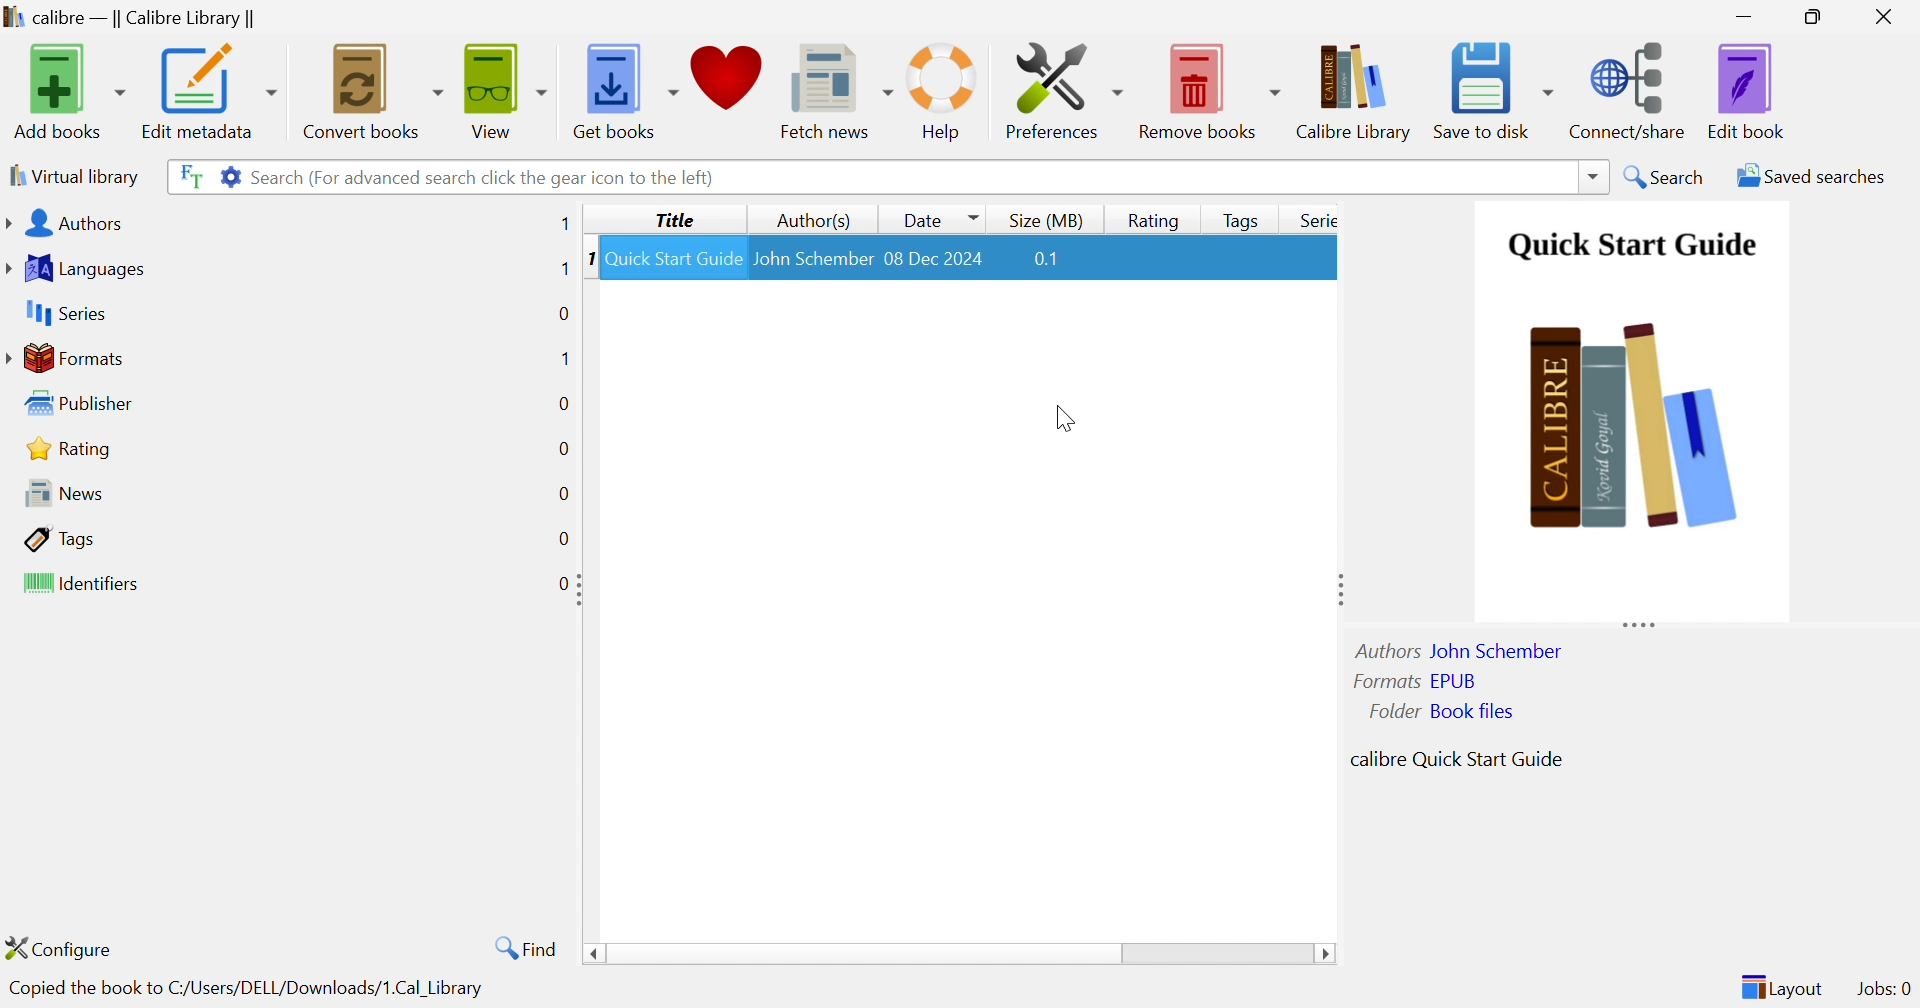  What do you see at coordinates (1815, 15) in the screenshot?
I see `Restore Down` at bounding box center [1815, 15].